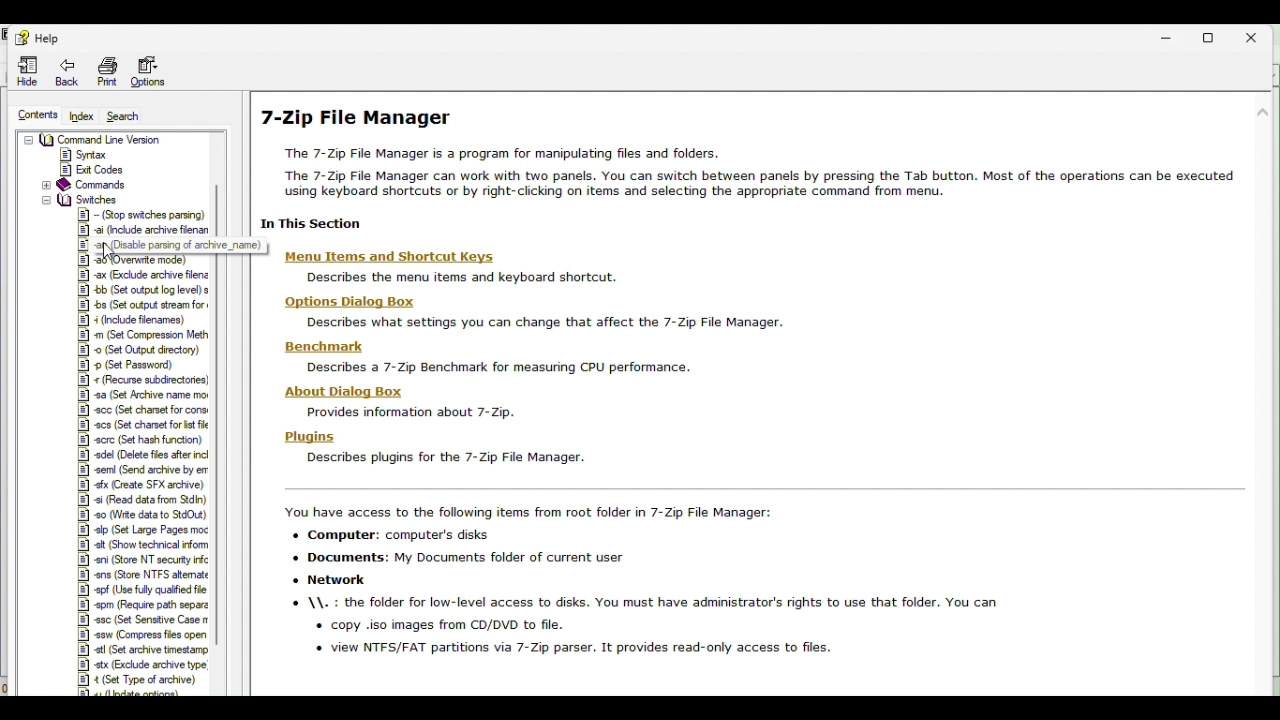  What do you see at coordinates (395, 256) in the screenshot?
I see `‘Menu Items and Shortcut Keys` at bounding box center [395, 256].